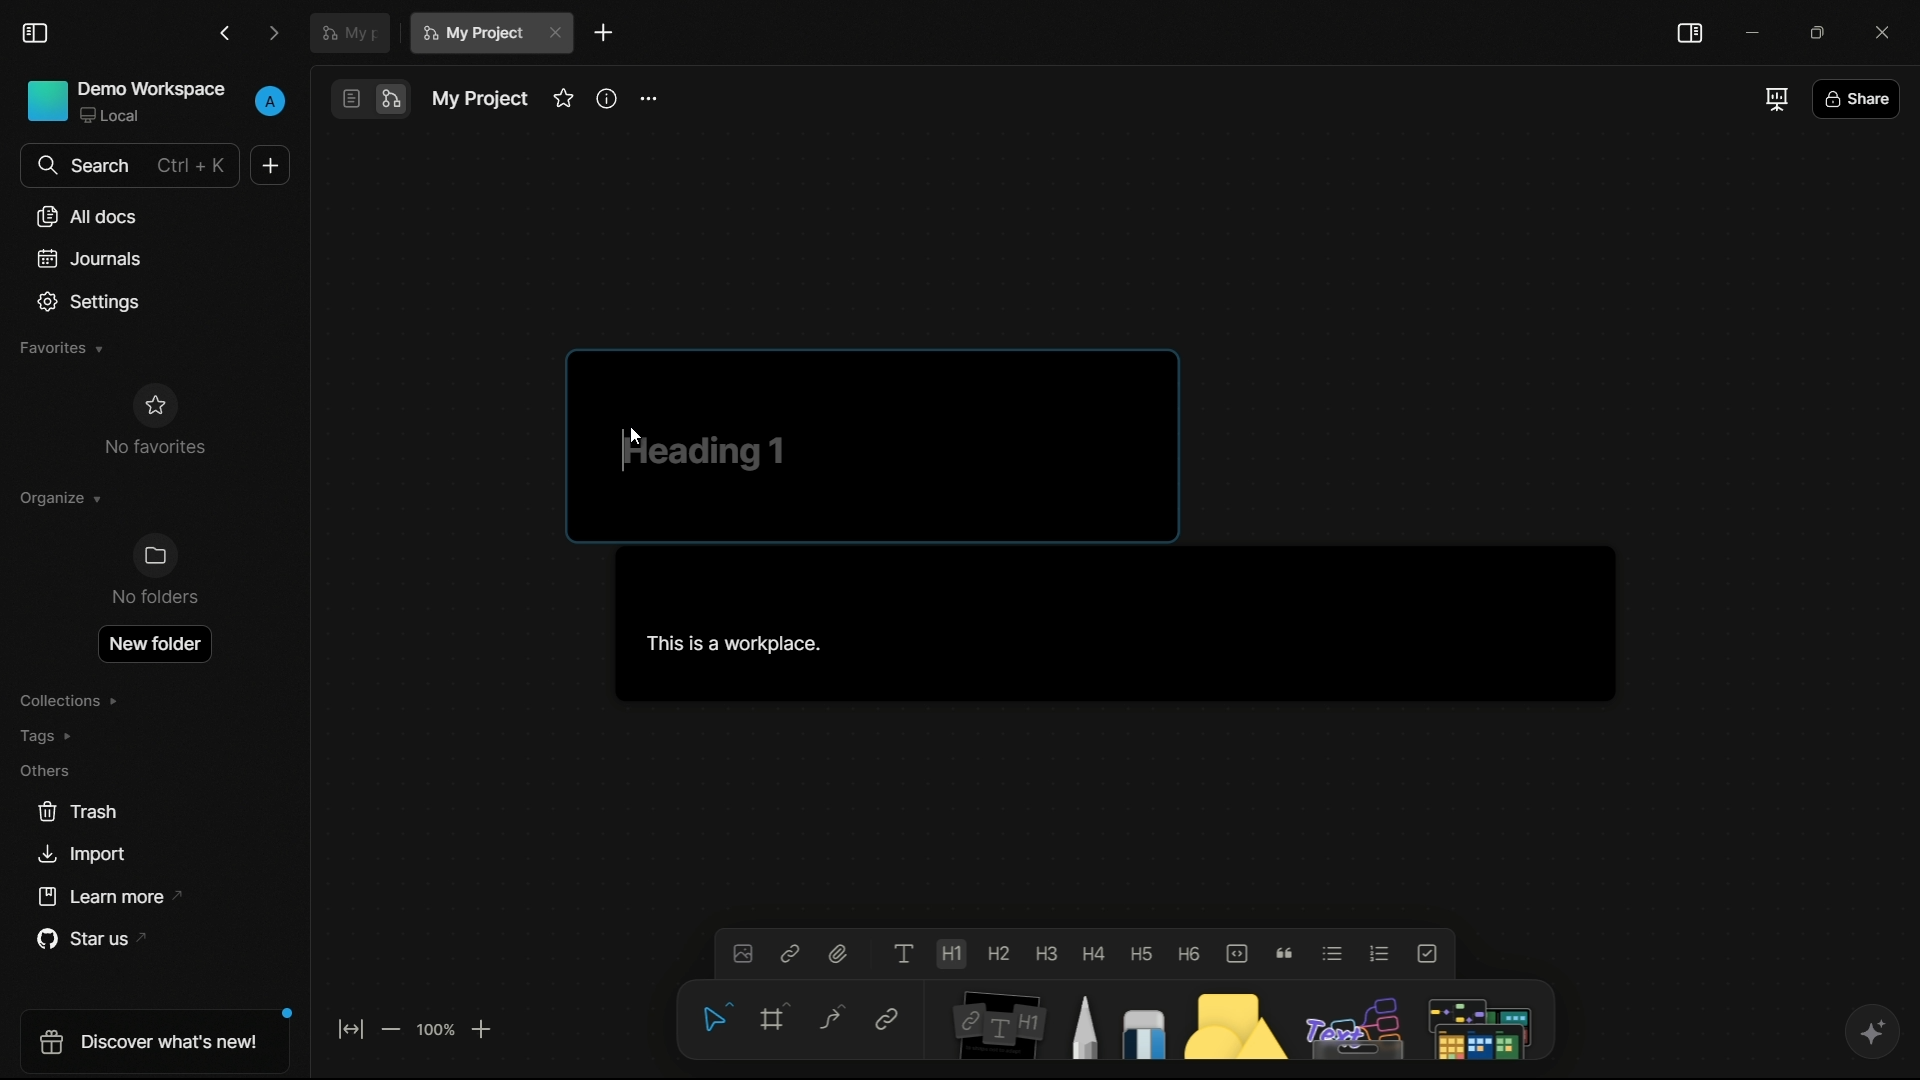 This screenshot has height=1080, width=1920. What do you see at coordinates (634, 434) in the screenshot?
I see `Cursor` at bounding box center [634, 434].